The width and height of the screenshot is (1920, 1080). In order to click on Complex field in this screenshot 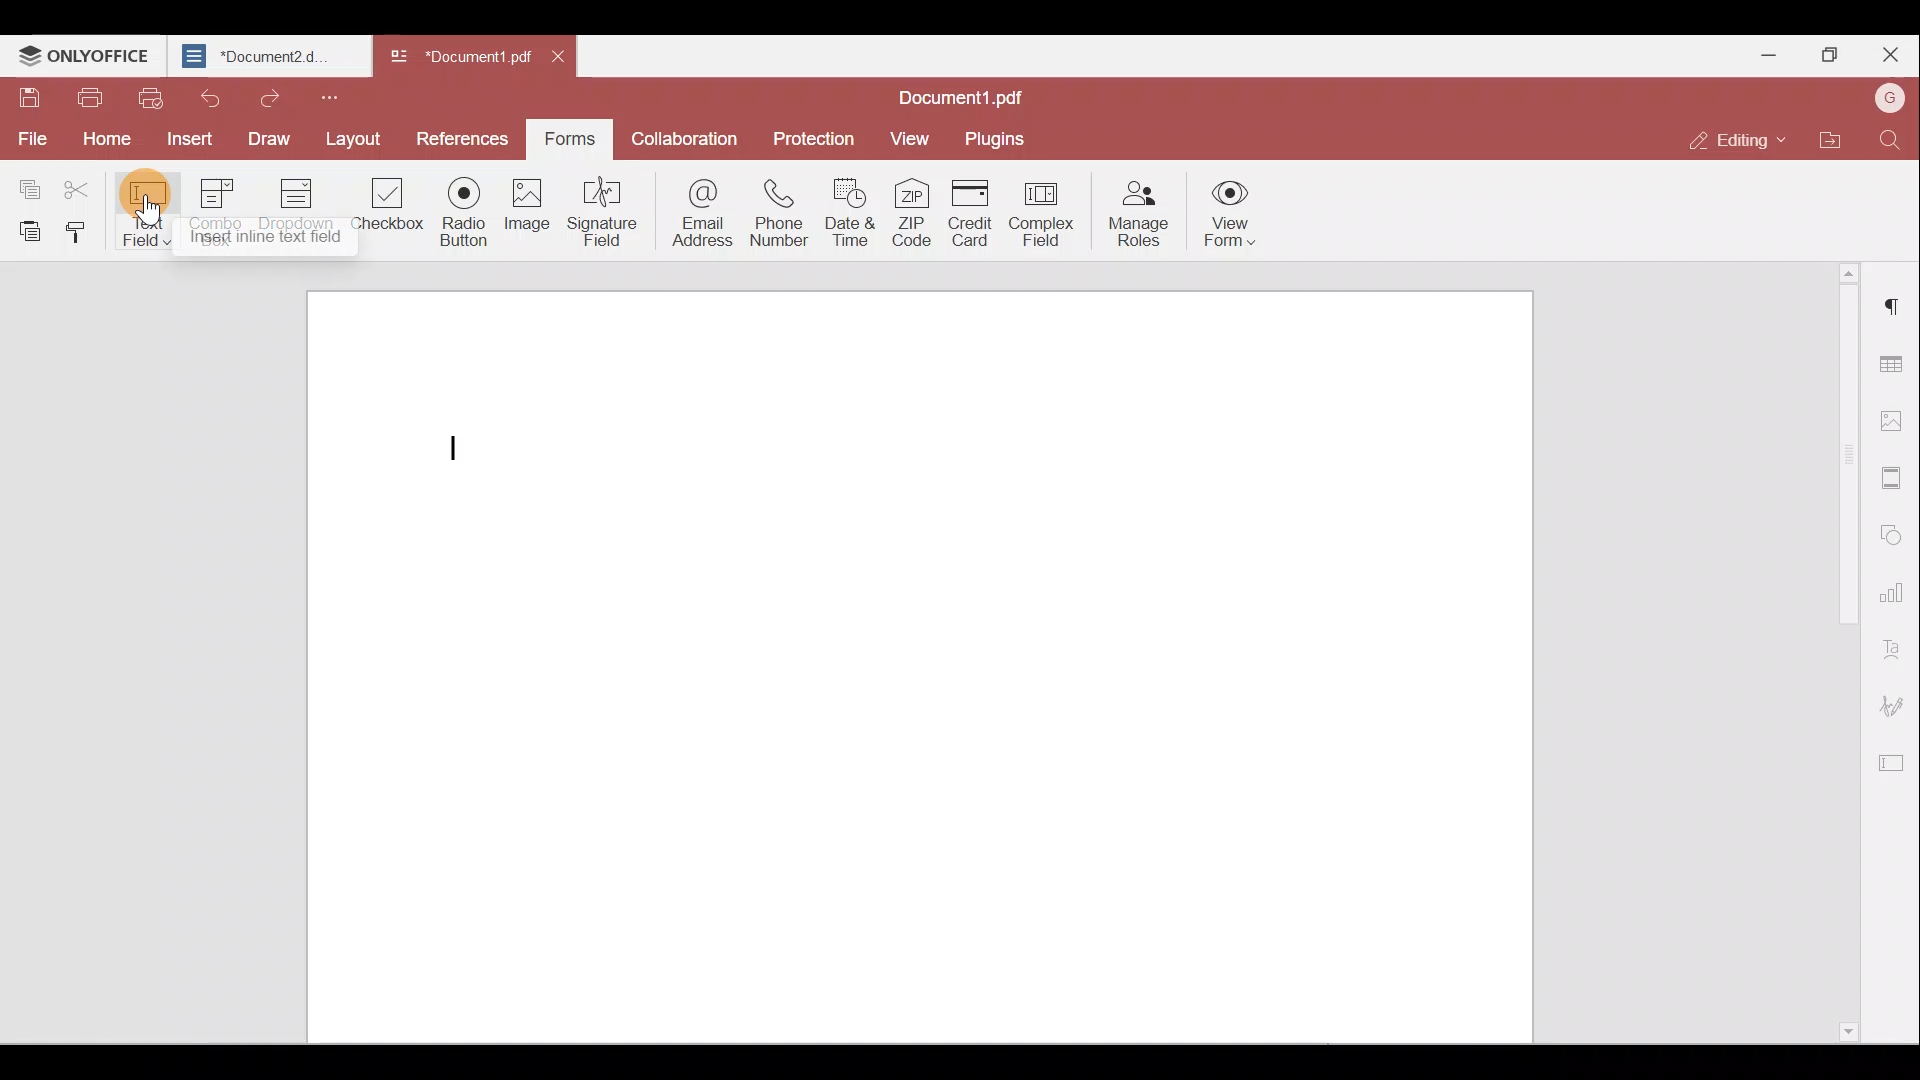, I will do `click(1049, 212)`.